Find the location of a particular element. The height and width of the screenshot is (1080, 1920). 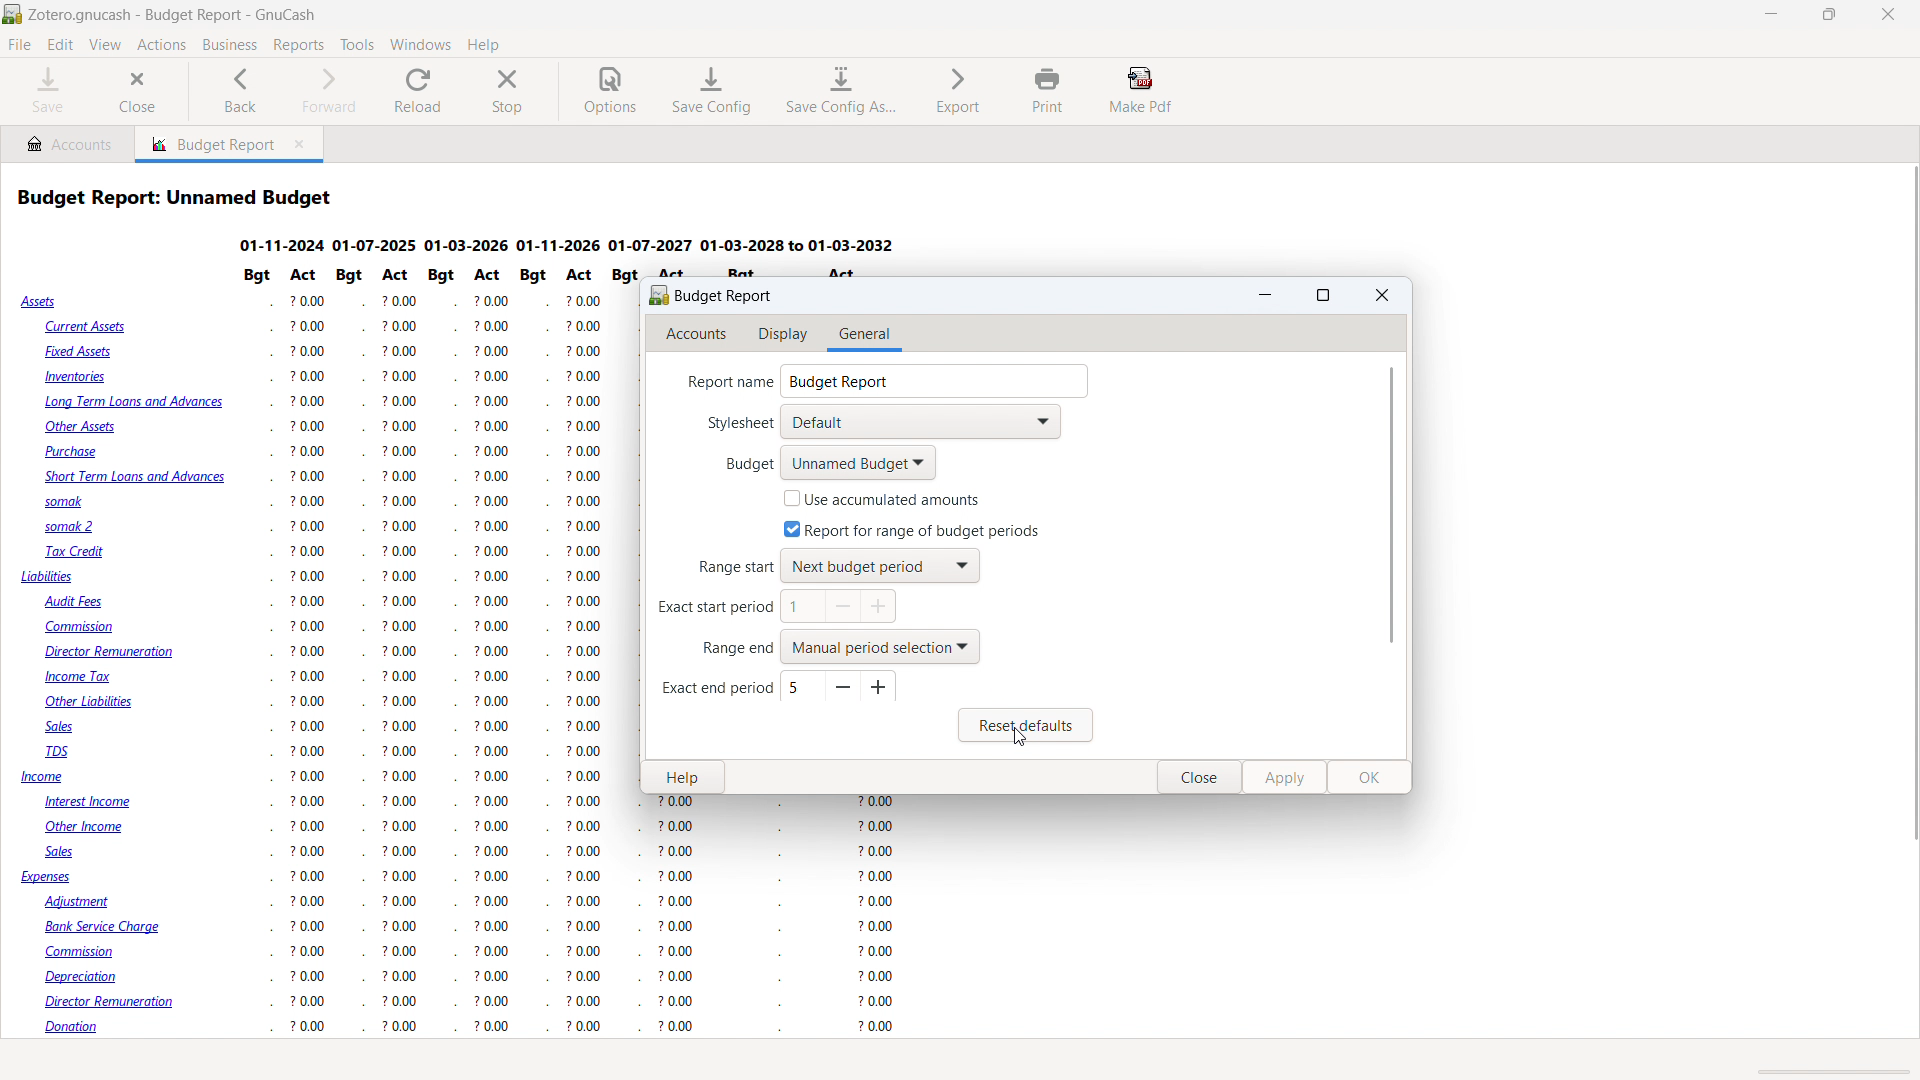

ok is located at coordinates (1370, 778).